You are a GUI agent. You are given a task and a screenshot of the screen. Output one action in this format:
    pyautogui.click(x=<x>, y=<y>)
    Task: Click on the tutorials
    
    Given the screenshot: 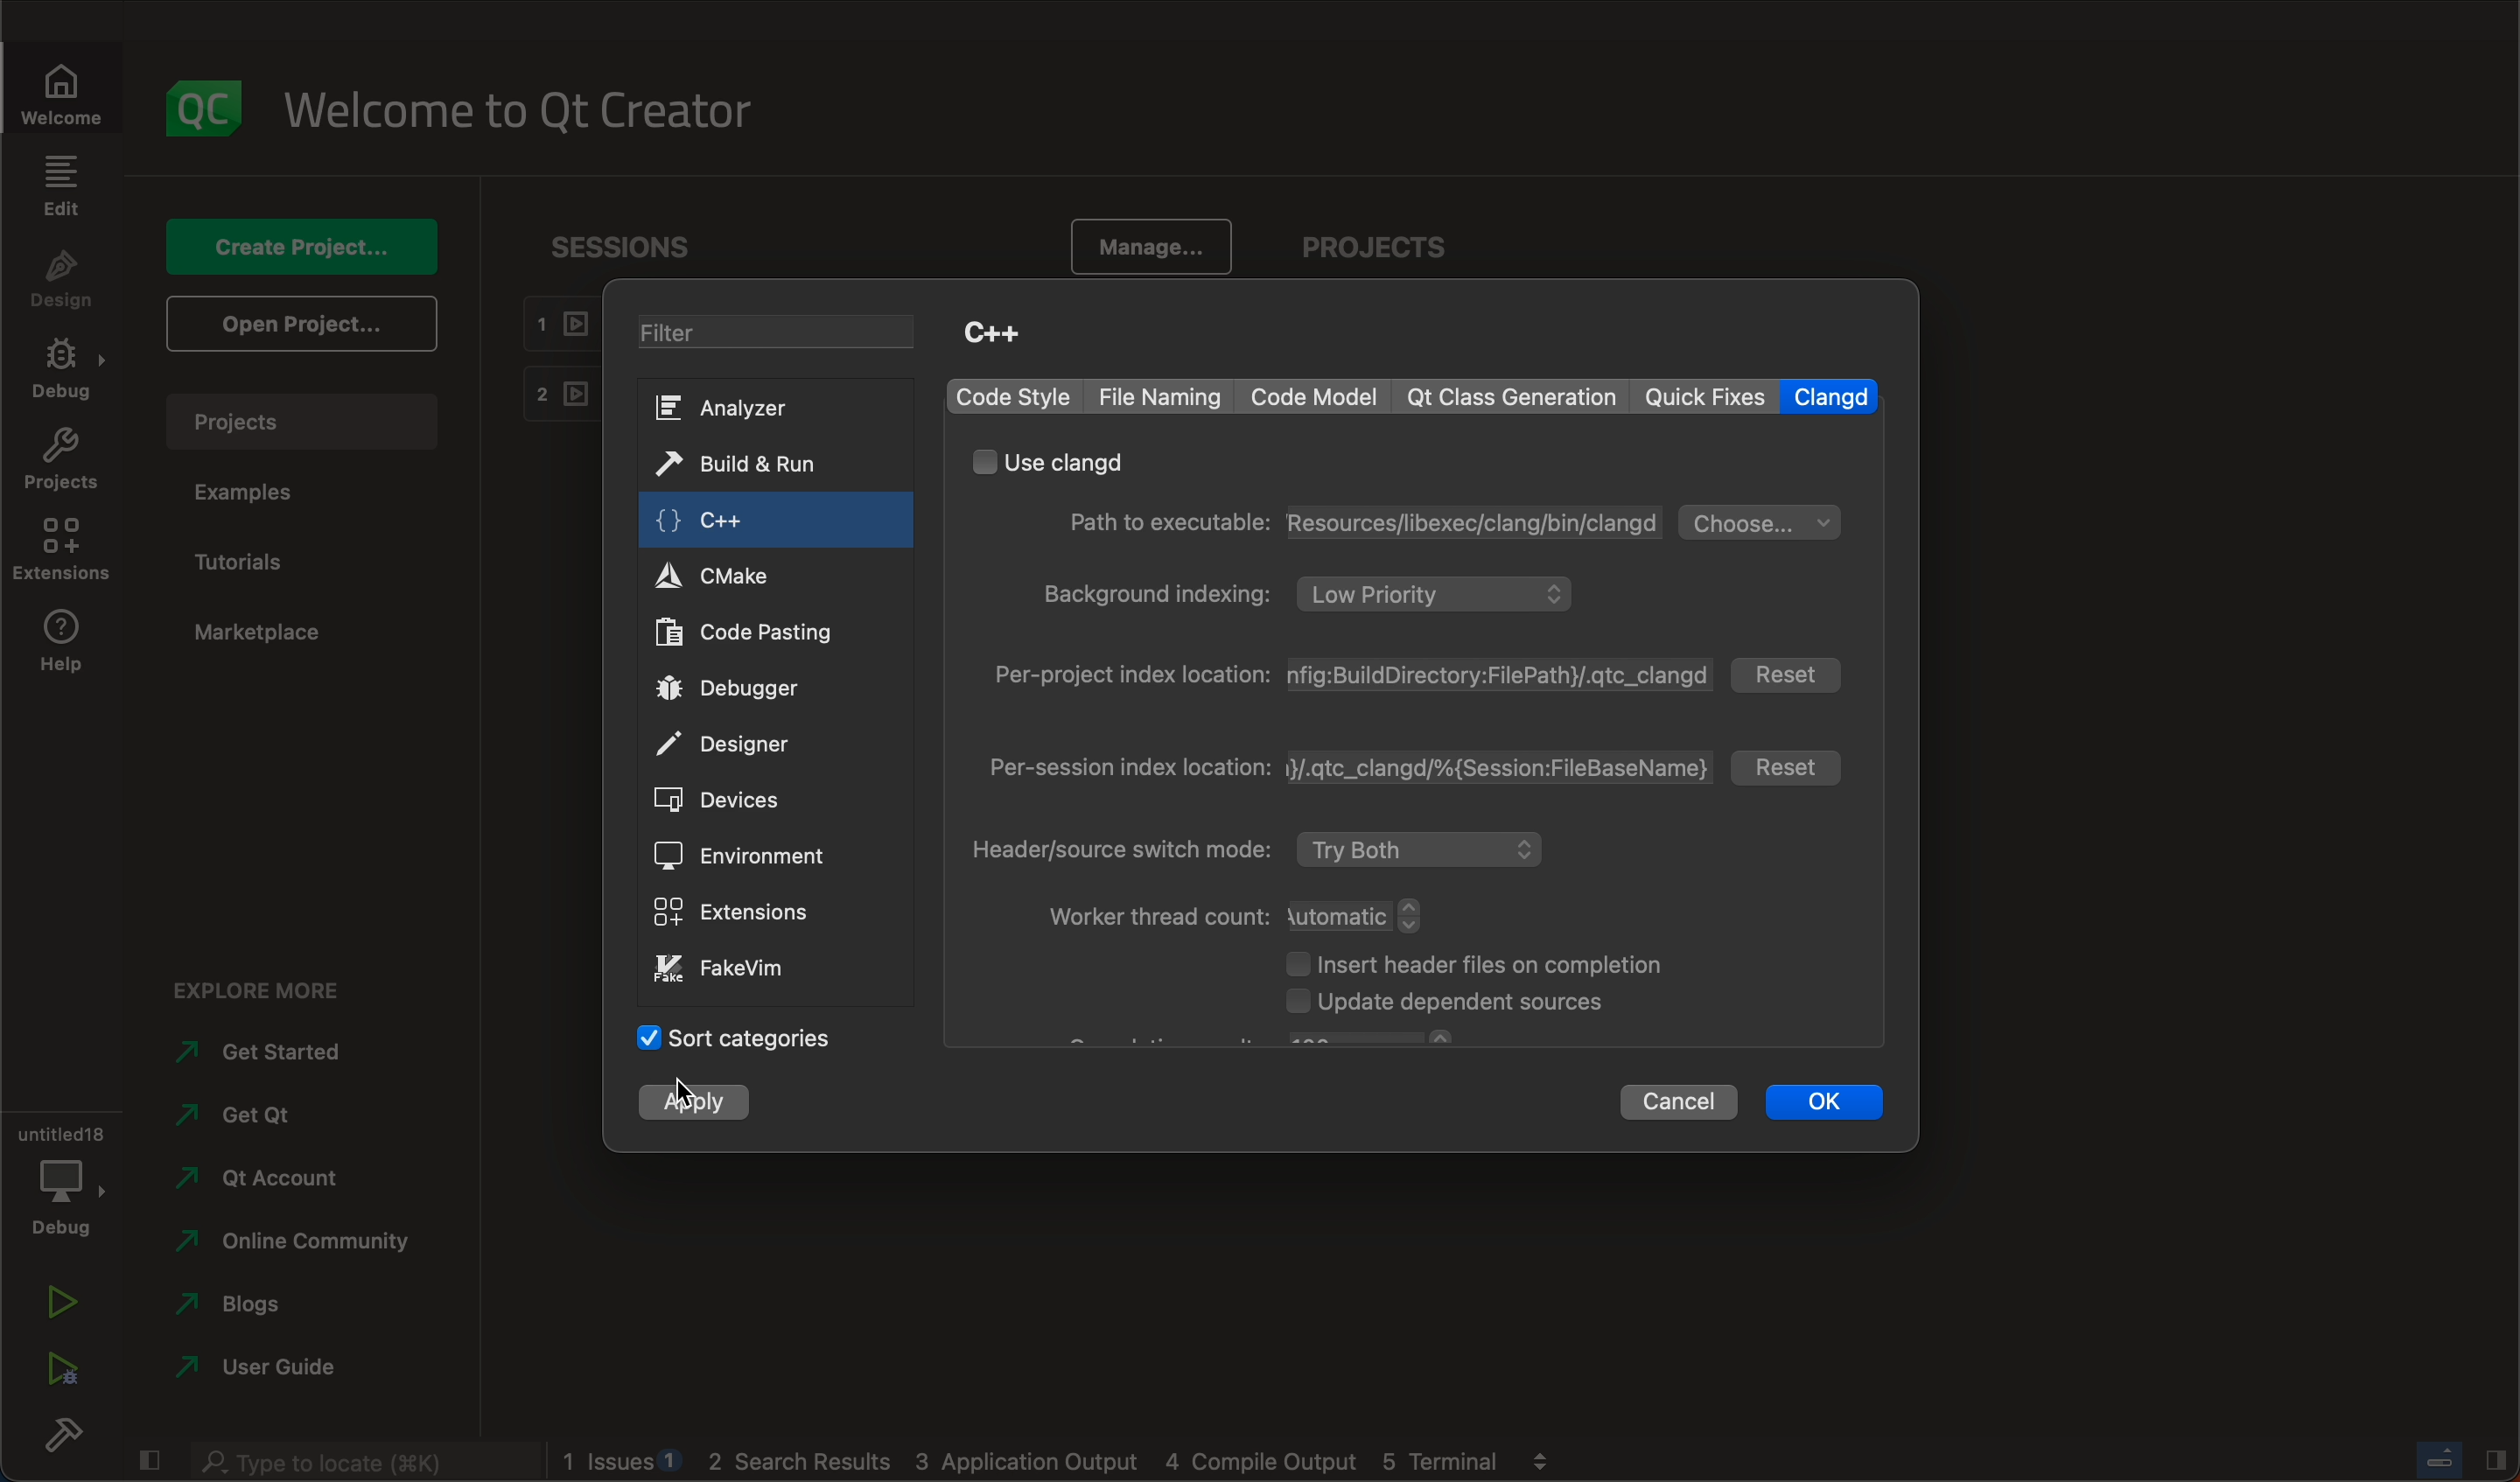 What is the action you would take?
    pyautogui.click(x=273, y=560)
    